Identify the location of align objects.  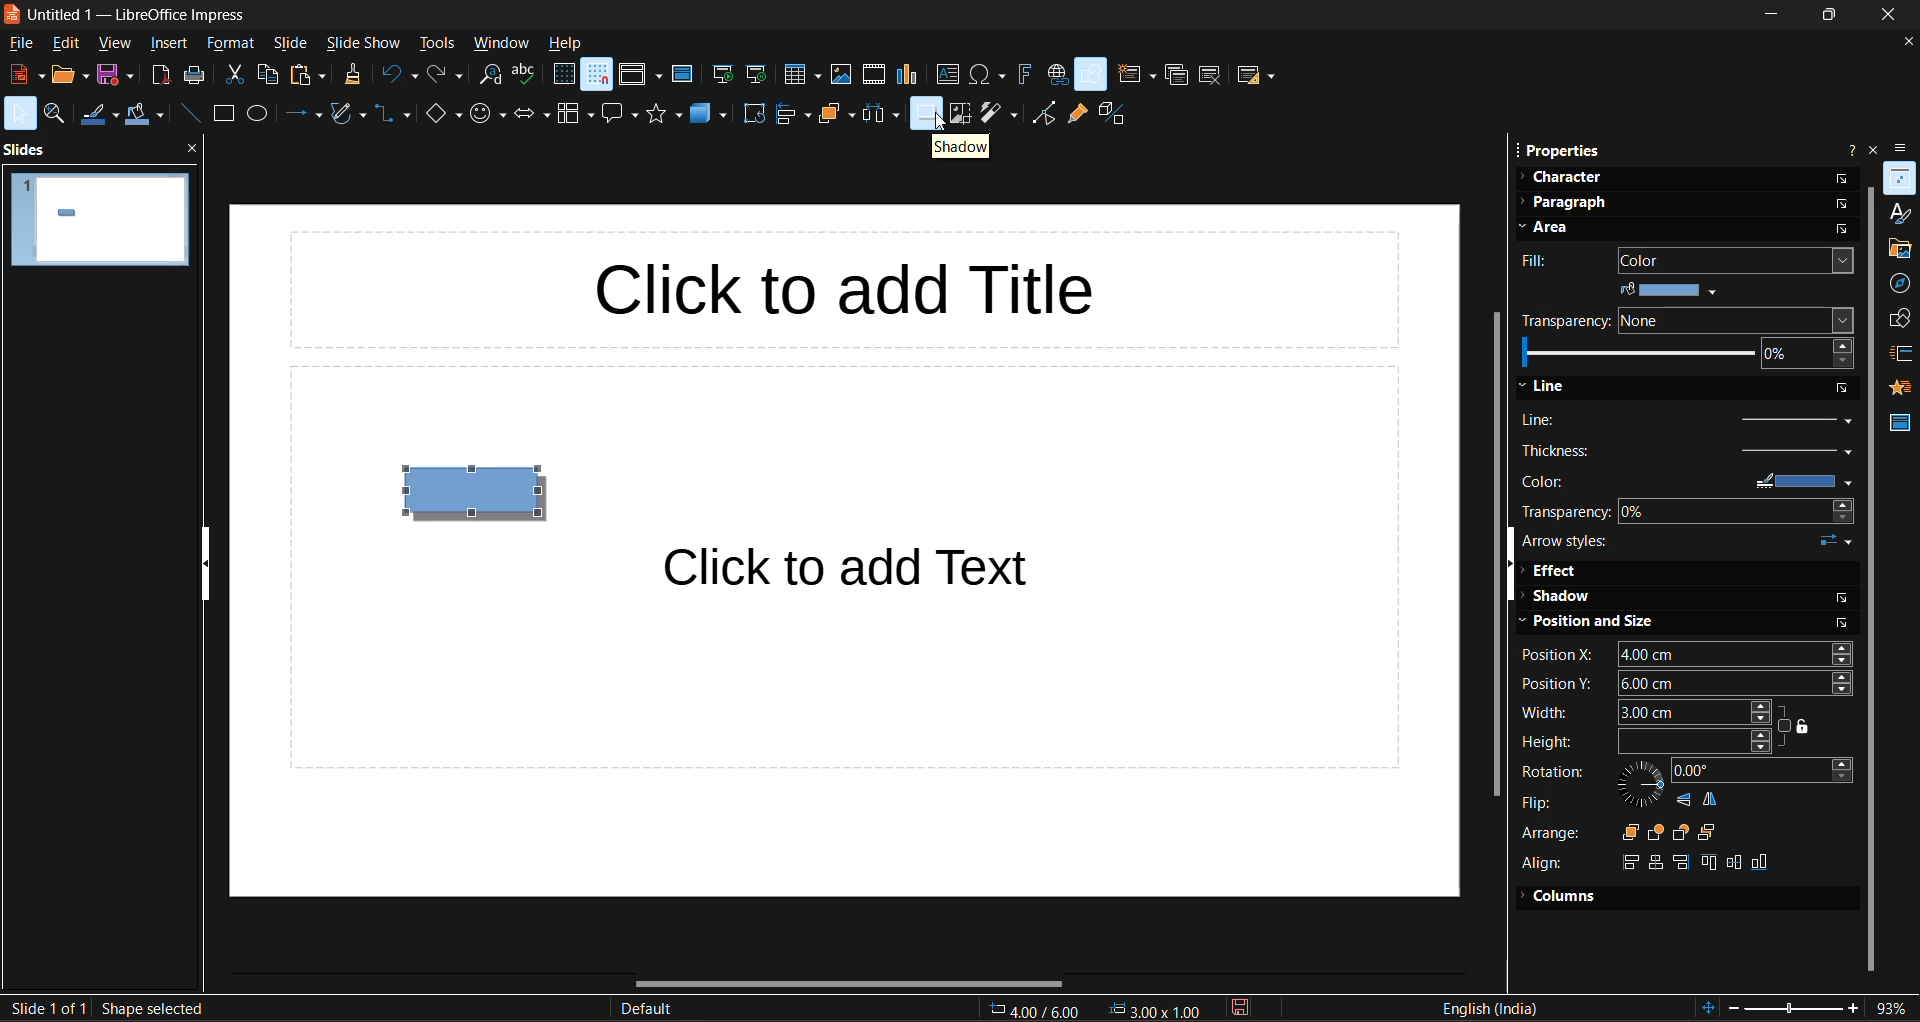
(794, 113).